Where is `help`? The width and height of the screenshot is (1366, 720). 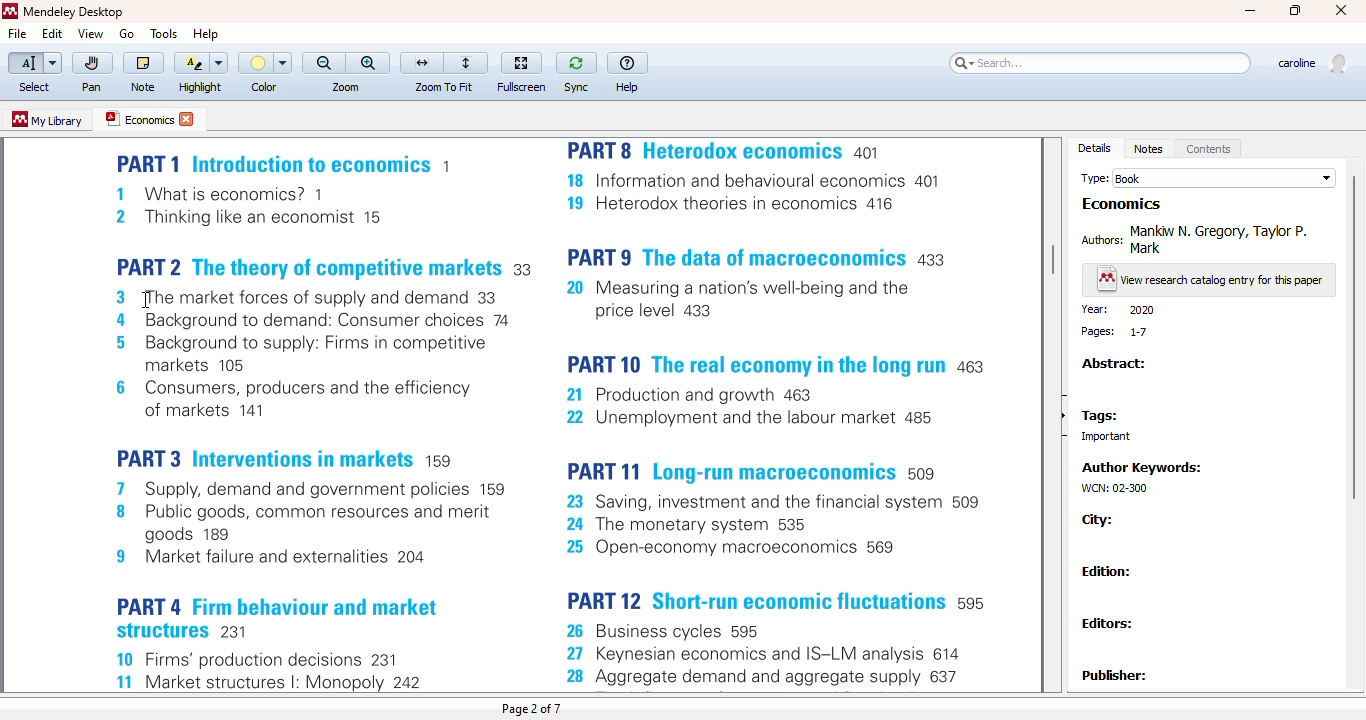 help is located at coordinates (628, 88).